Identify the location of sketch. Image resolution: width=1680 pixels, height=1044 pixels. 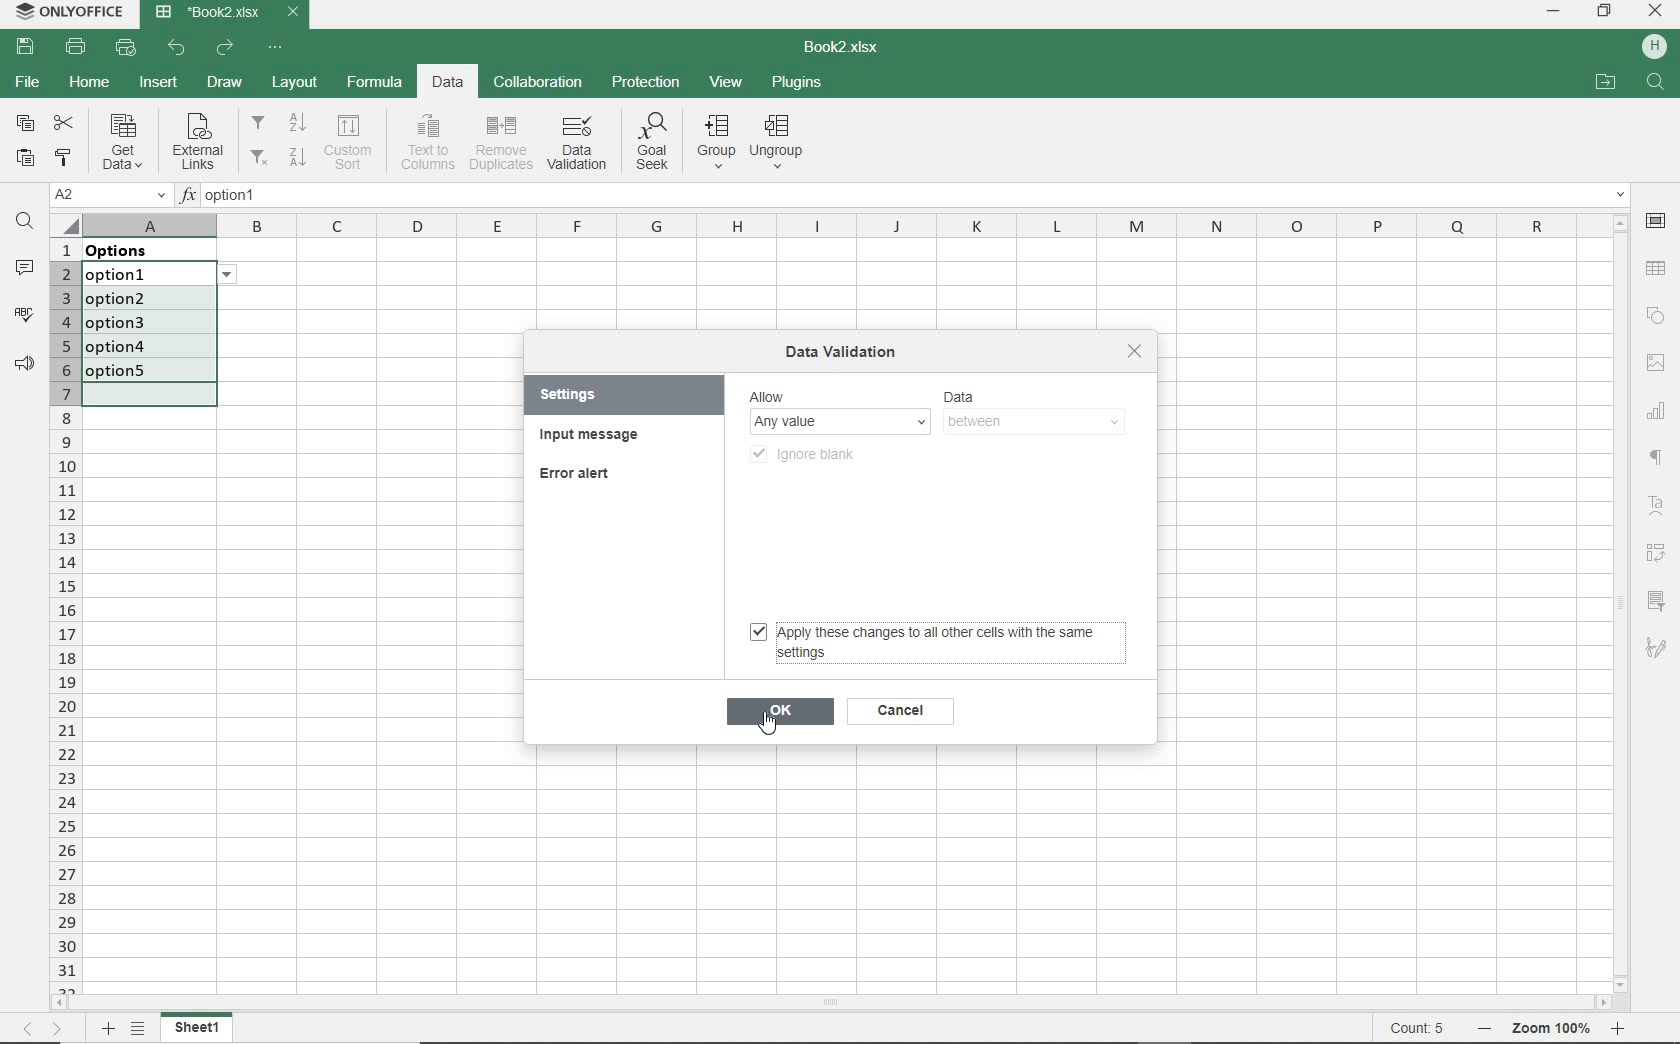
(1660, 650).